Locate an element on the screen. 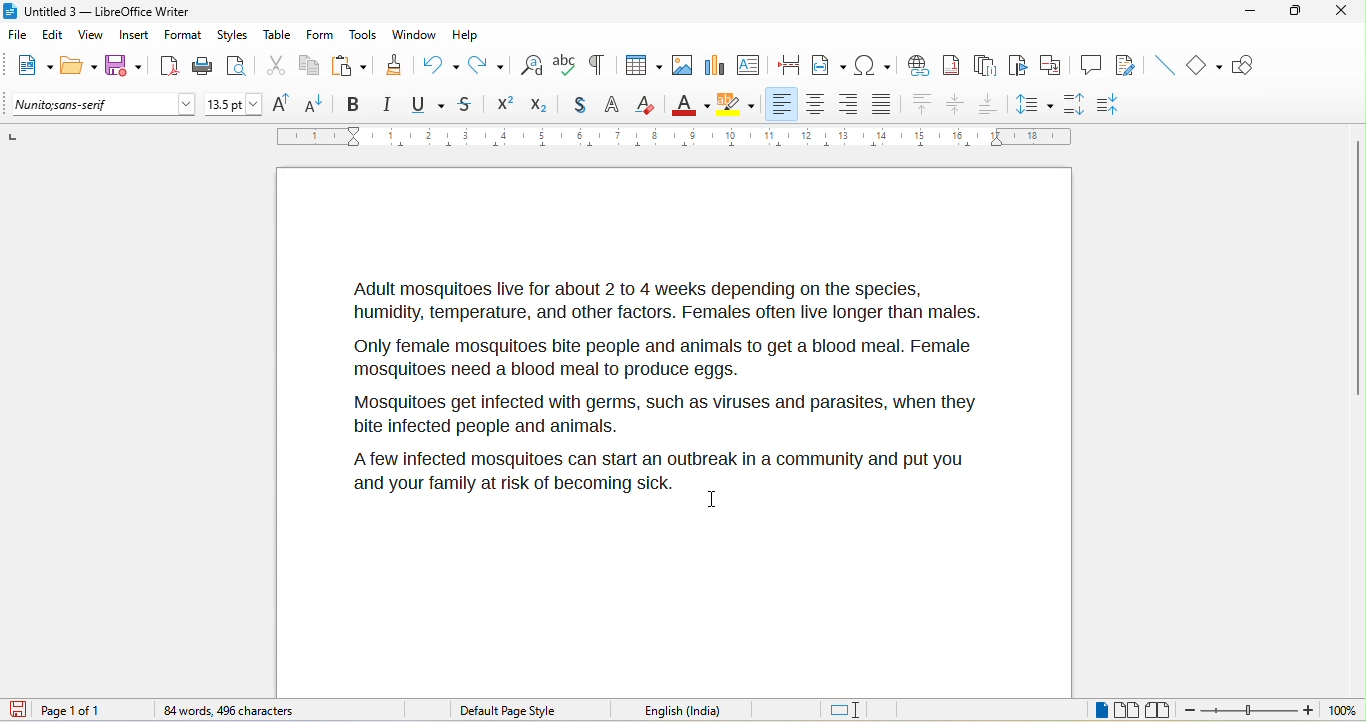  highlighting color is located at coordinates (736, 105).